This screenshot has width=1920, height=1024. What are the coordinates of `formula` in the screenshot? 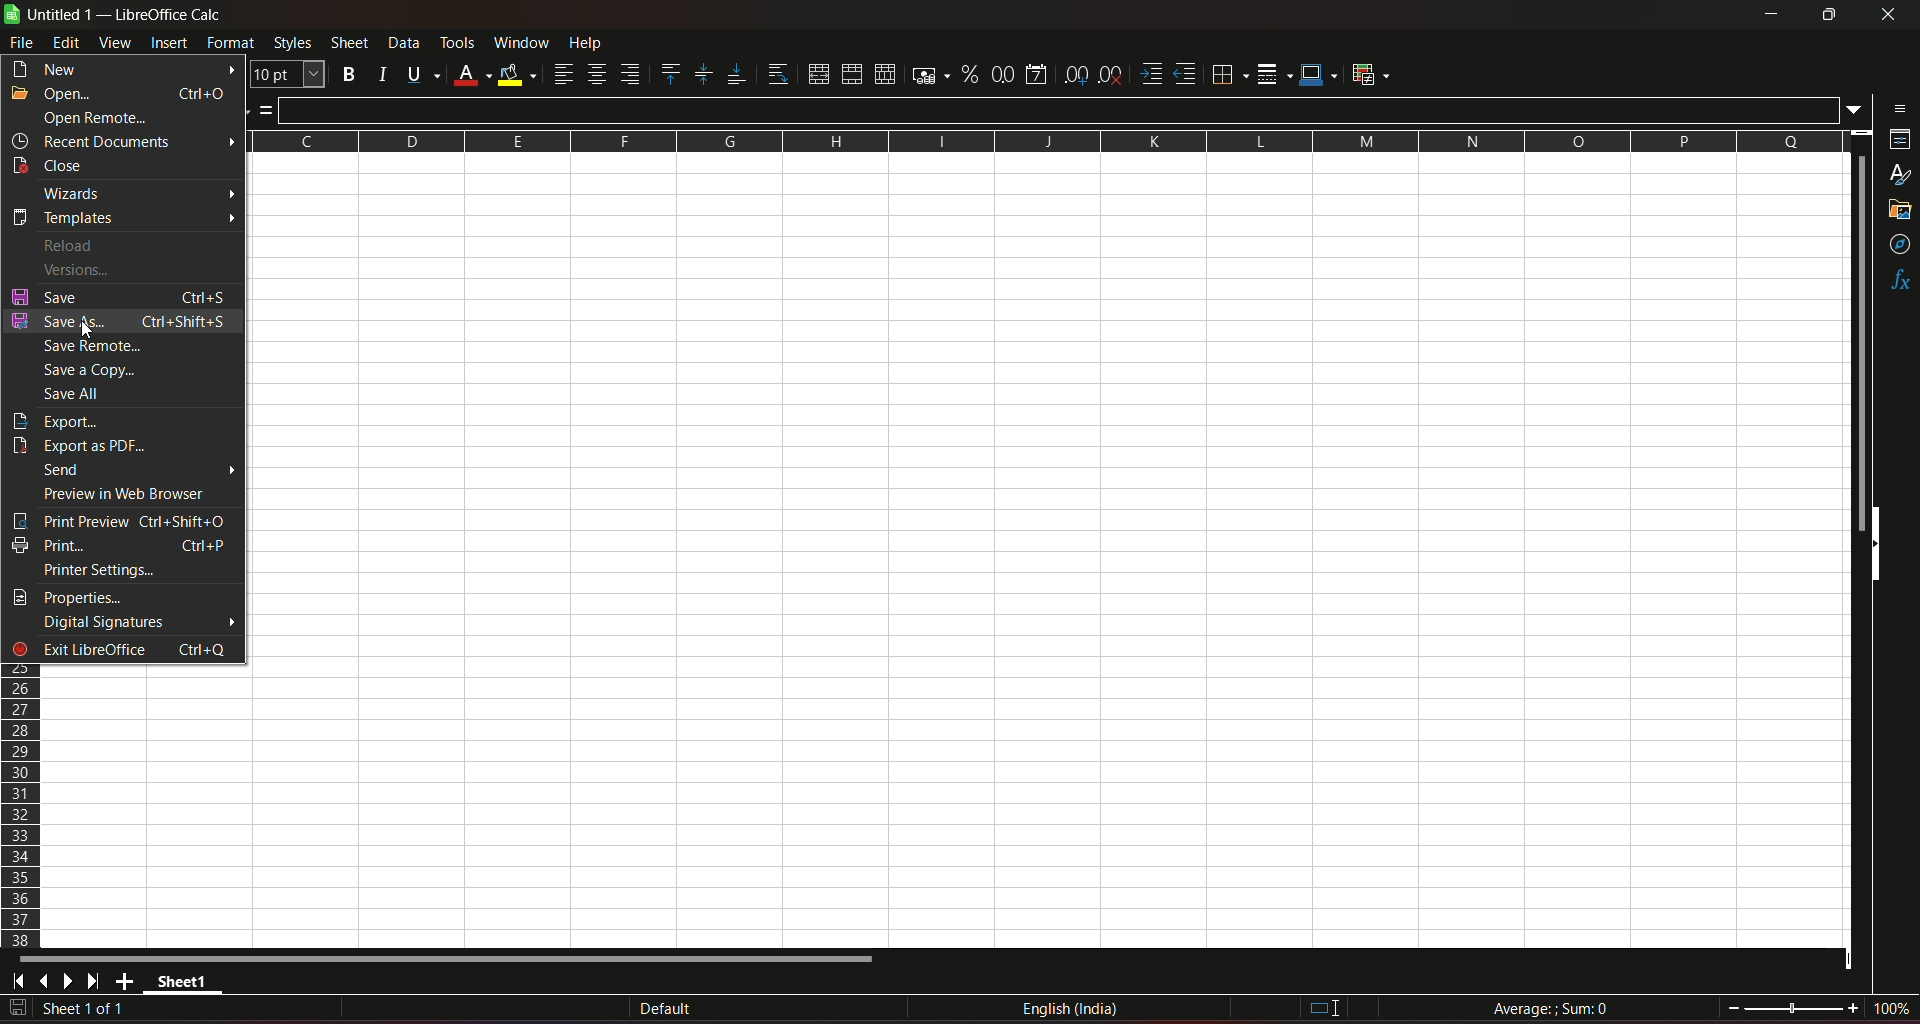 It's located at (1550, 1007).